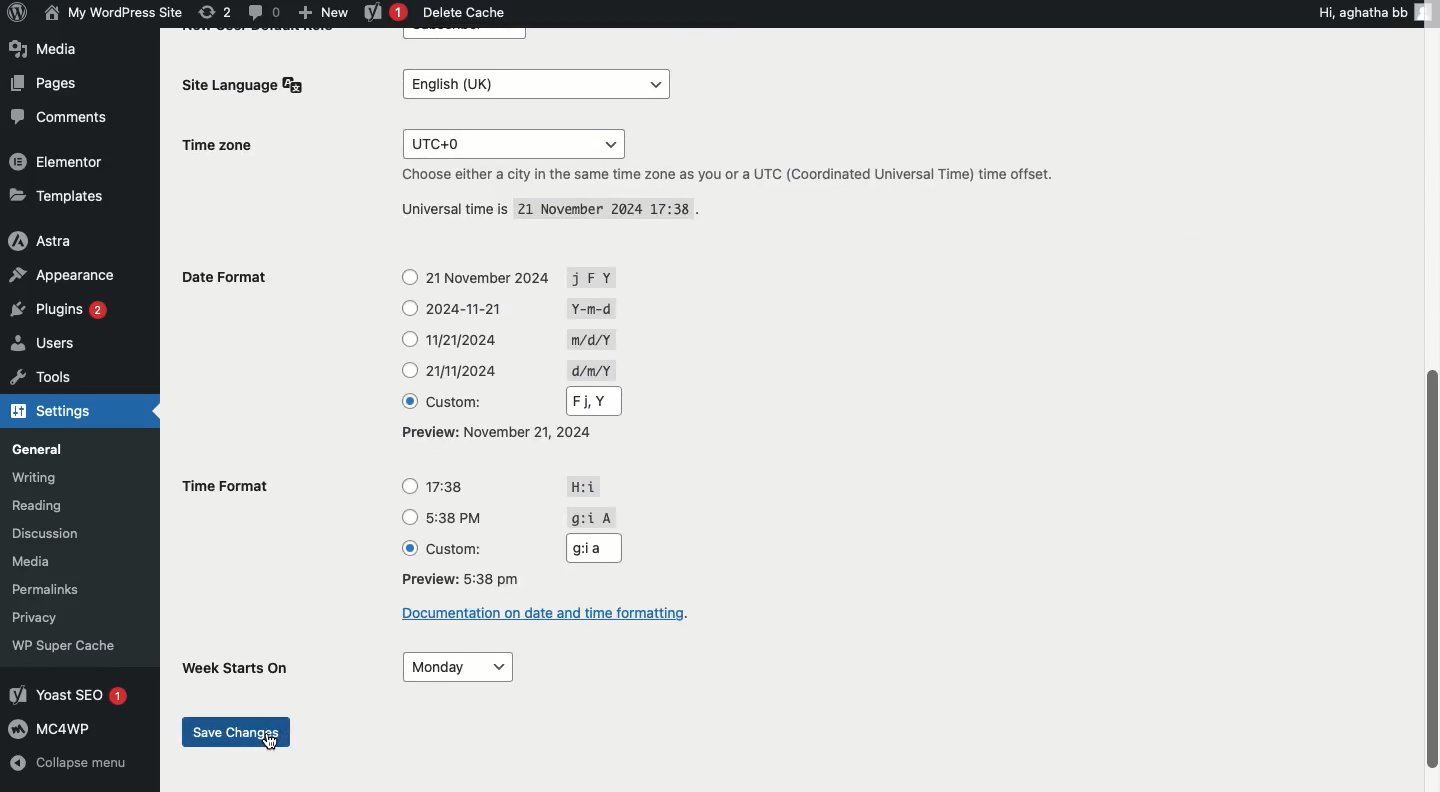 The width and height of the screenshot is (1440, 792). Describe the element at coordinates (513, 337) in the screenshot. I see `11/21/2024 m/d/Y` at that location.